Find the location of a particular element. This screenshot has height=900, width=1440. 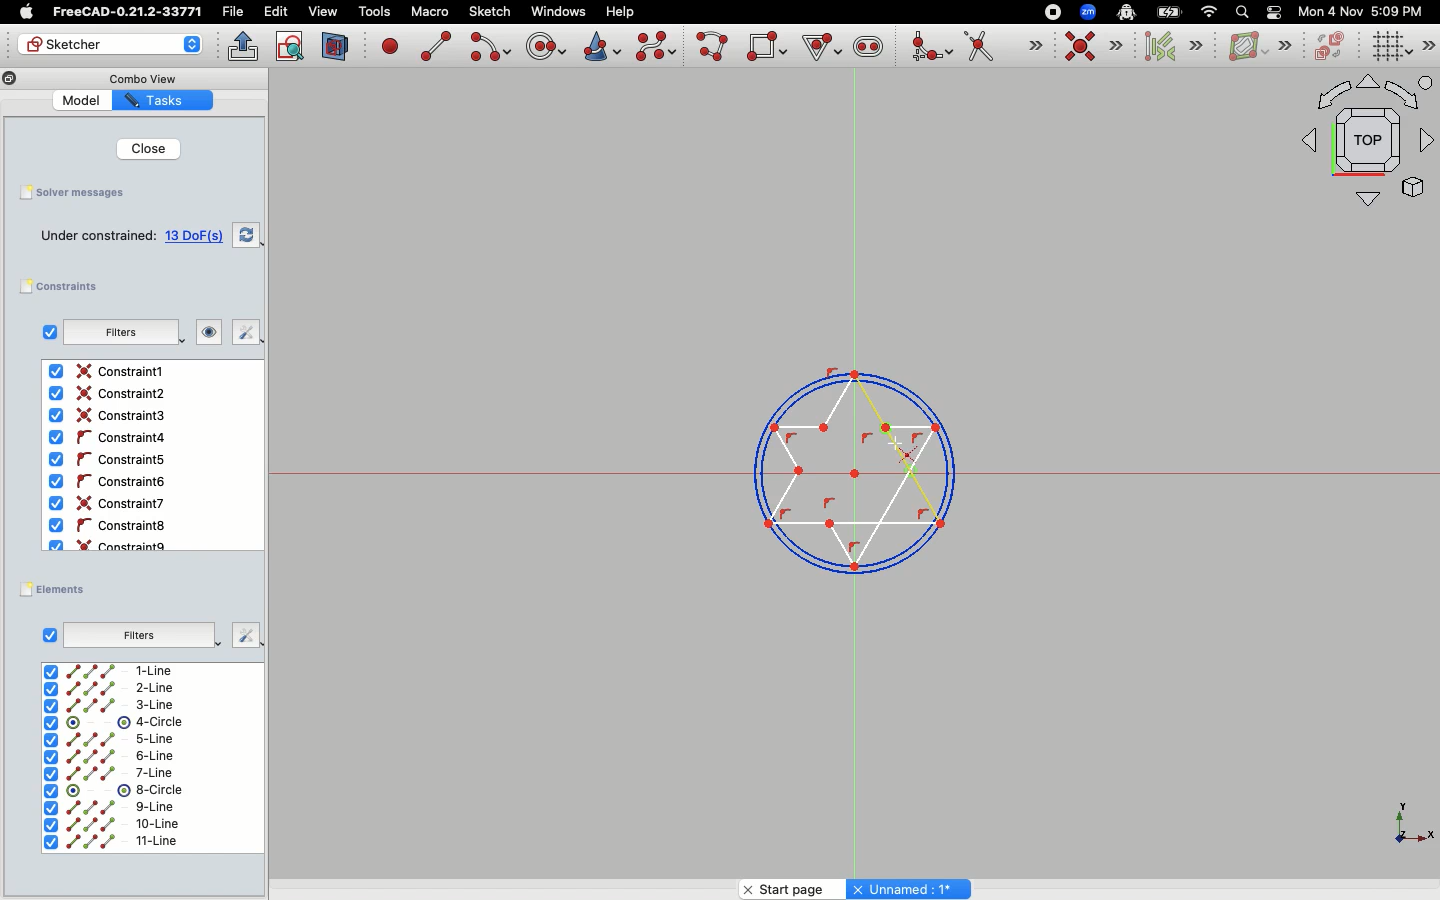

FreeCAD-0.21.2-33771 is located at coordinates (127, 12).